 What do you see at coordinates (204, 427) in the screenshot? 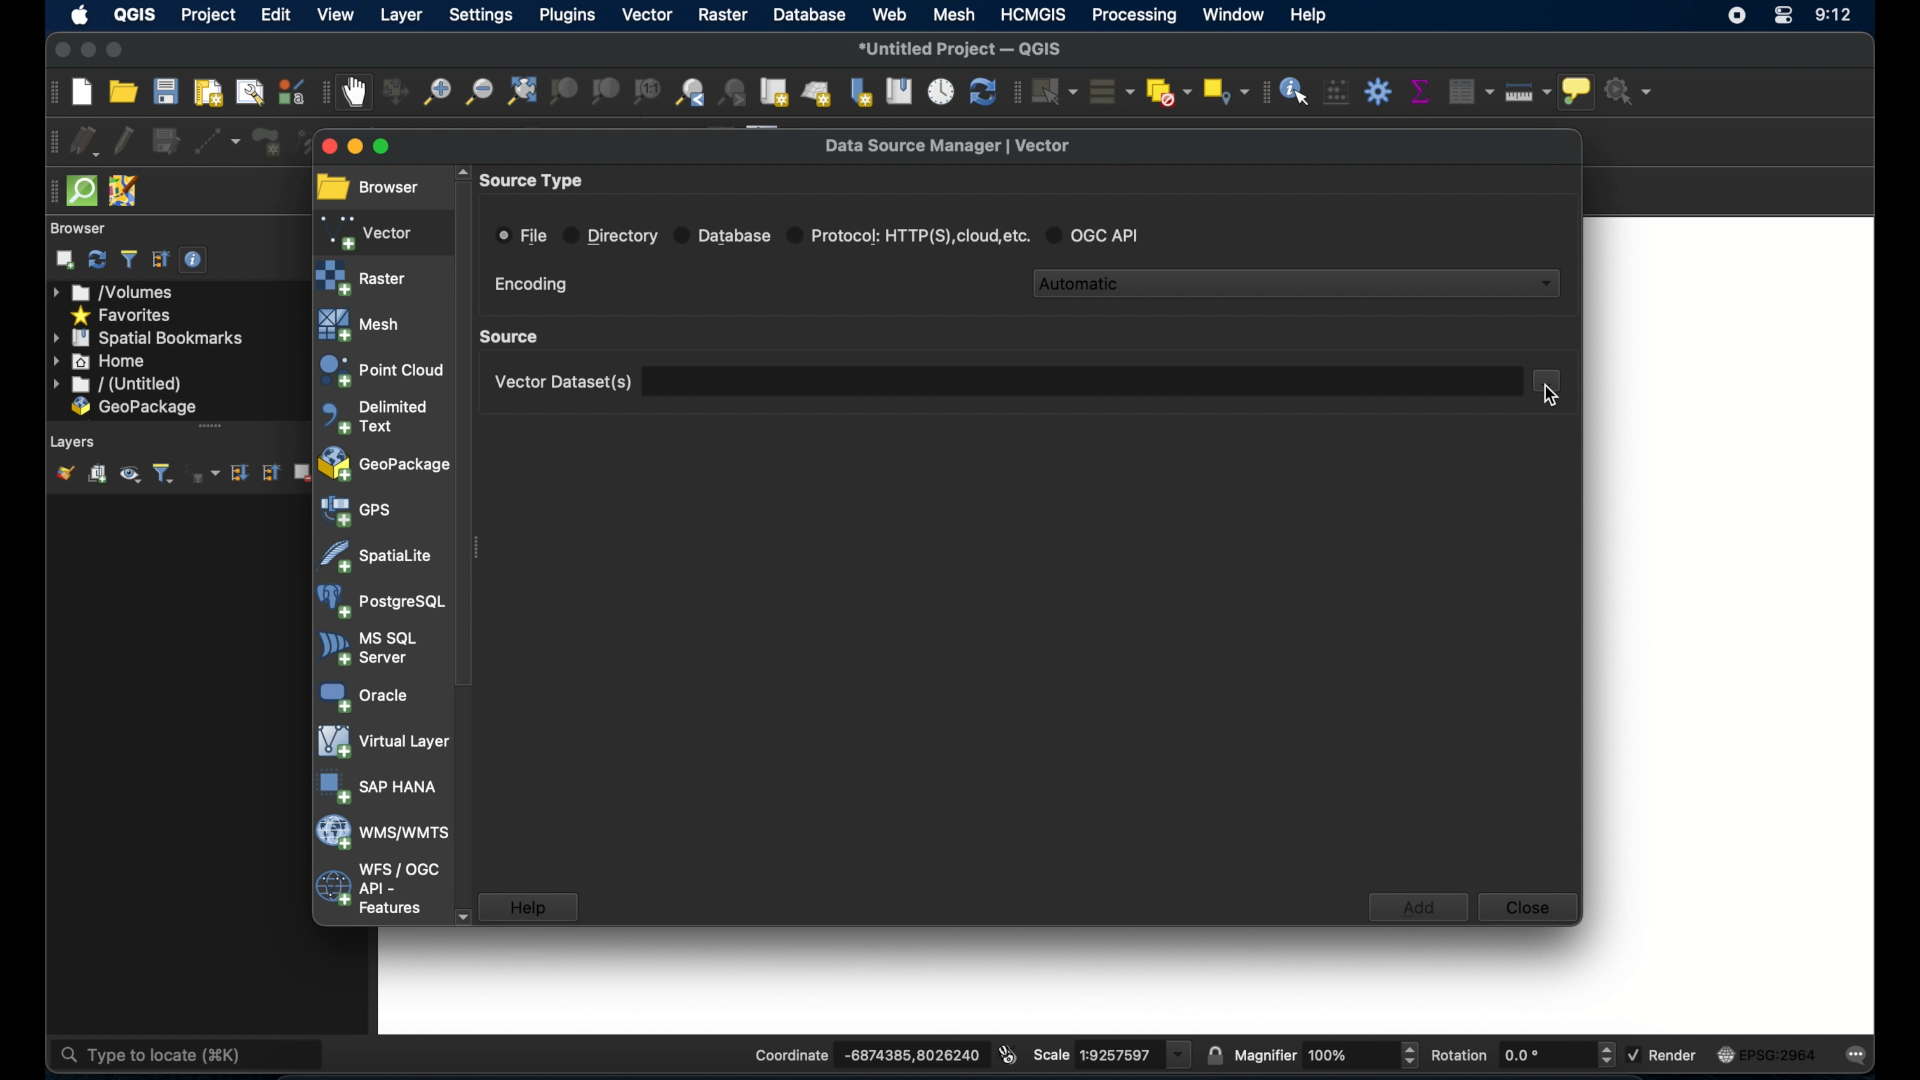
I see `scroll bar` at bounding box center [204, 427].